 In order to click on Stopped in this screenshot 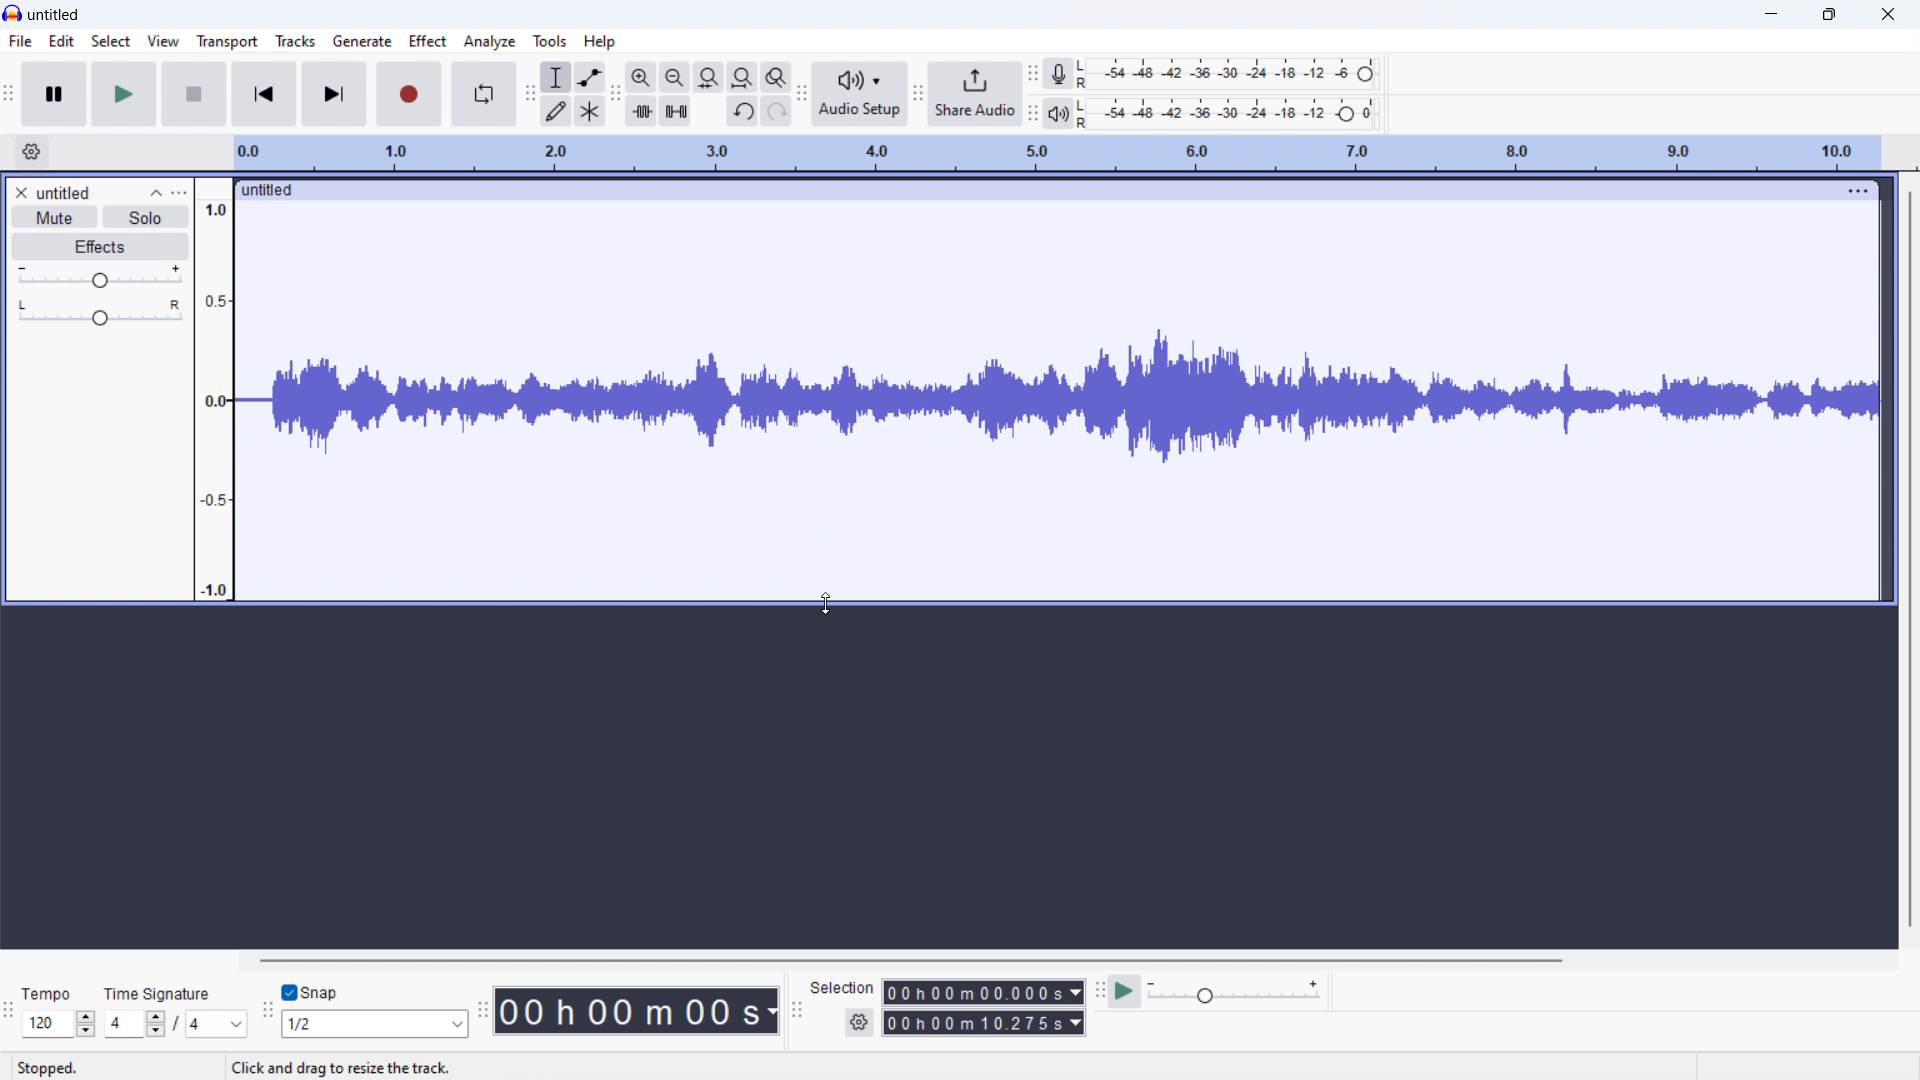, I will do `click(46, 1068)`.